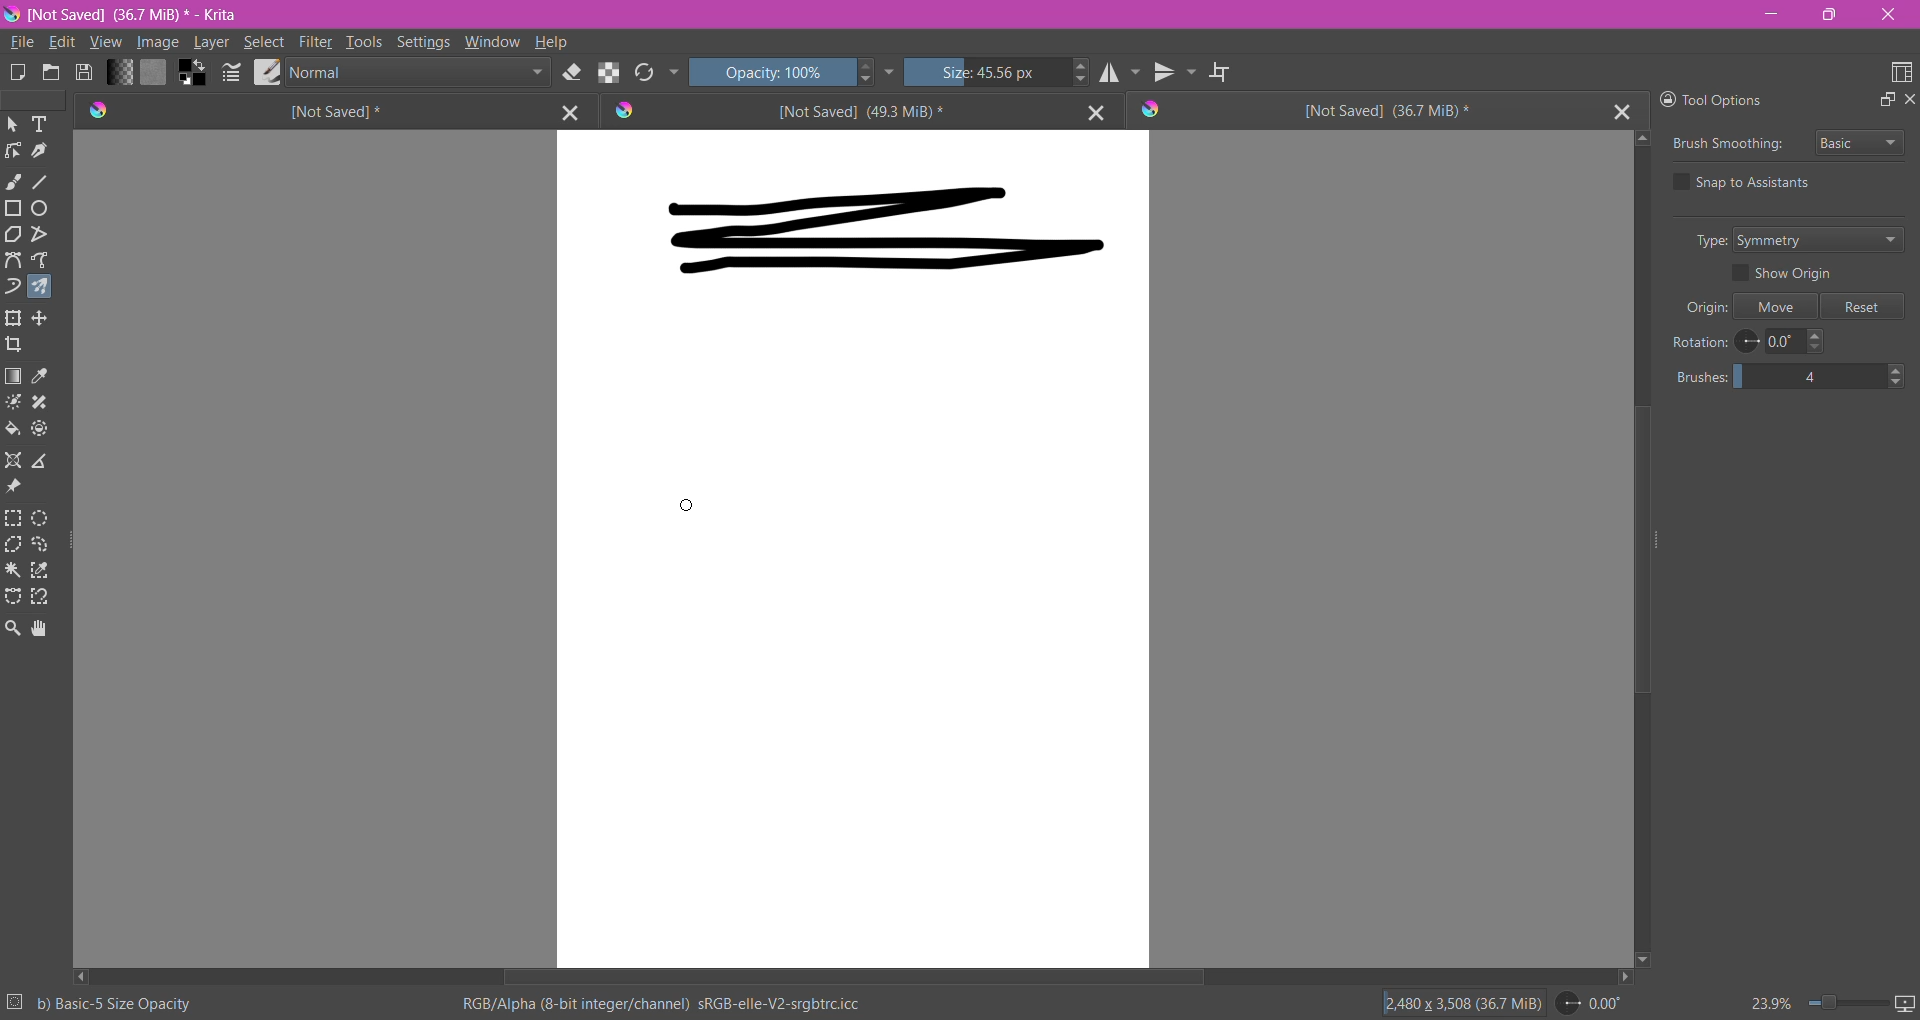  What do you see at coordinates (1623, 111) in the screenshot?
I see `Close Tab` at bounding box center [1623, 111].